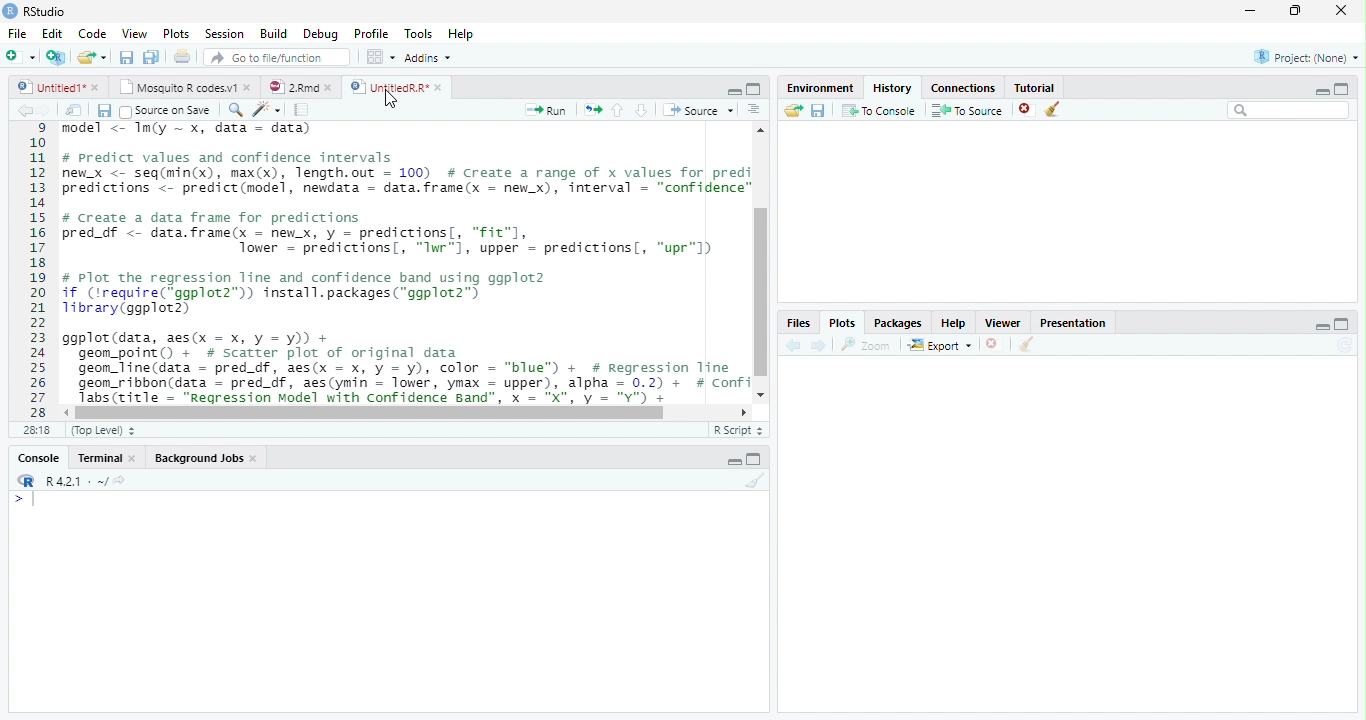 The height and width of the screenshot is (720, 1366). Describe the element at coordinates (409, 412) in the screenshot. I see `Scrollbar` at that location.